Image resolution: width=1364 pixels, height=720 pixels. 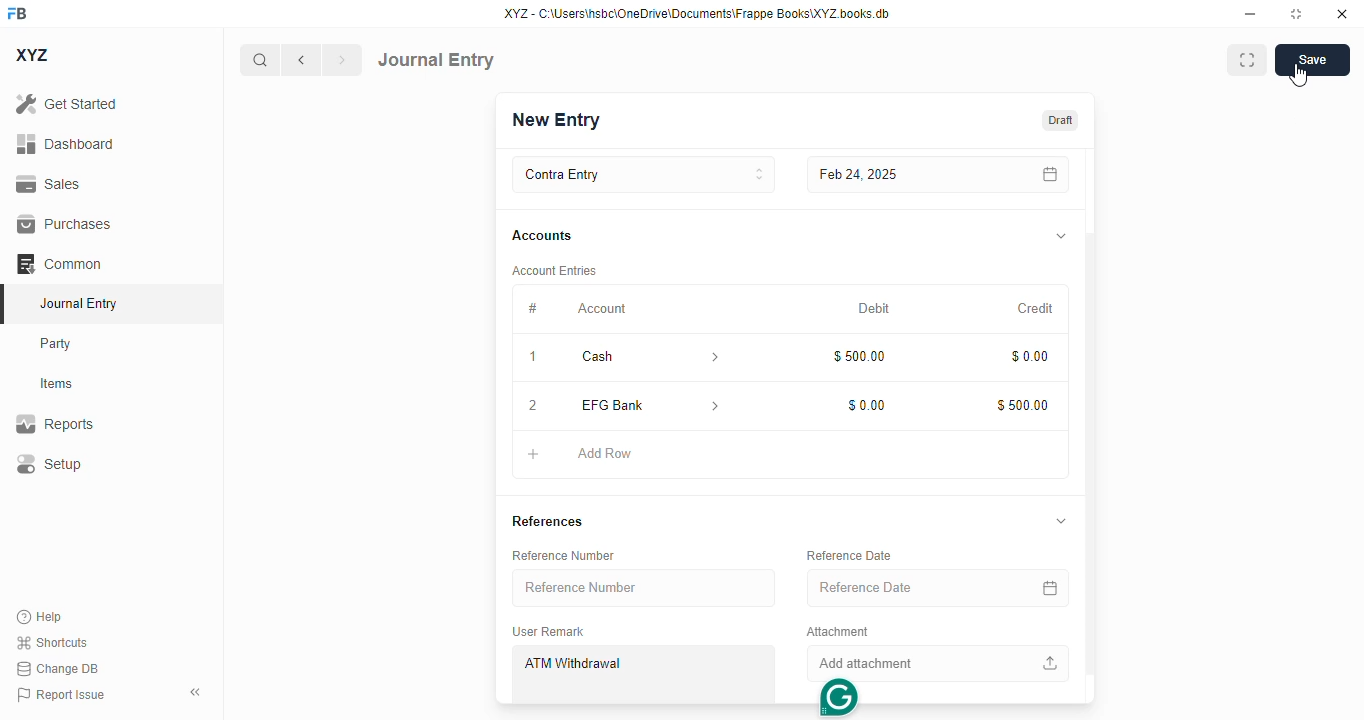 What do you see at coordinates (564, 556) in the screenshot?
I see `reference number` at bounding box center [564, 556].